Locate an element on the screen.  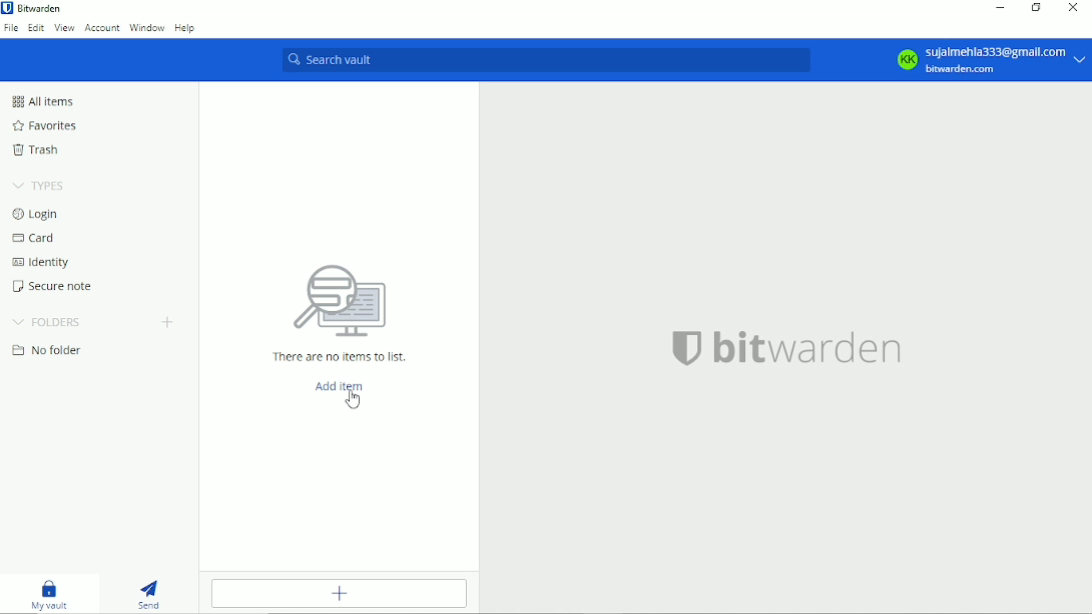
View is located at coordinates (64, 28).